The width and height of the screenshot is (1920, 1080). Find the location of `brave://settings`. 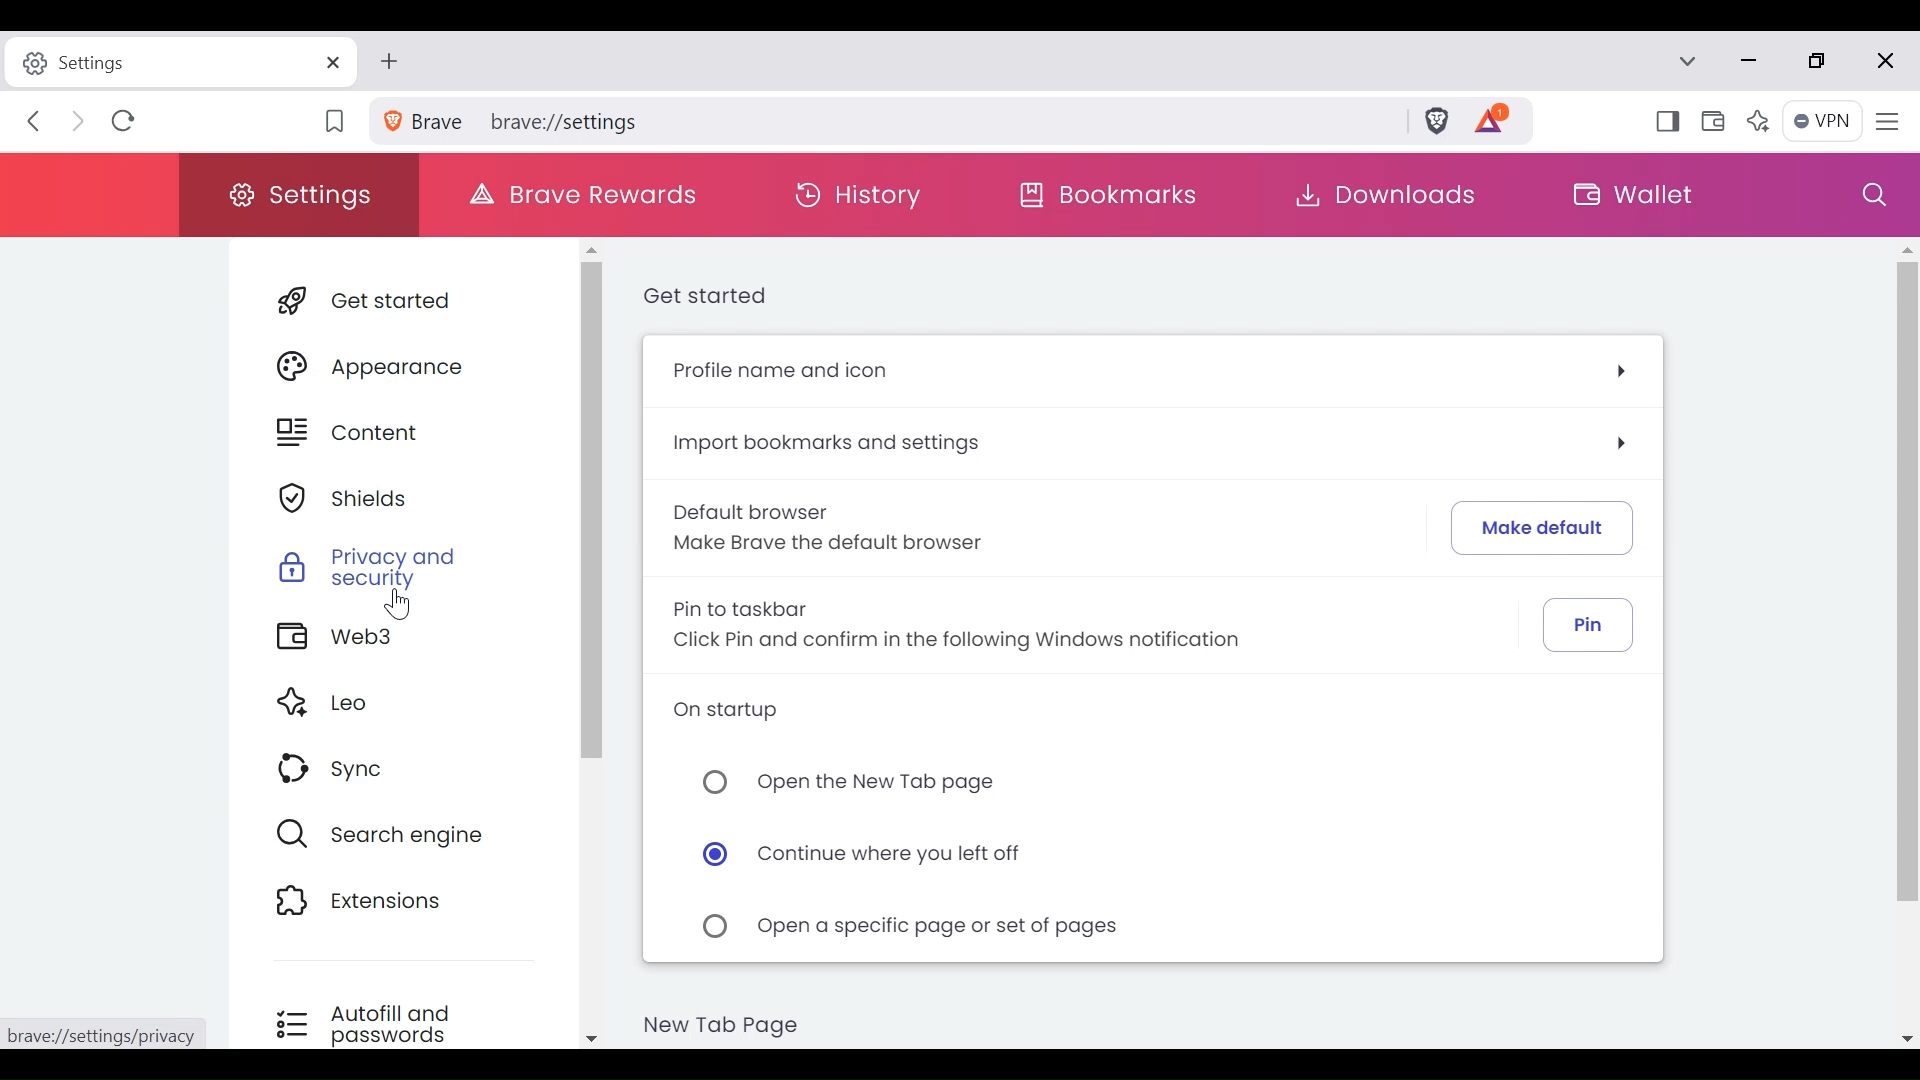

brave://settings is located at coordinates (886, 120).